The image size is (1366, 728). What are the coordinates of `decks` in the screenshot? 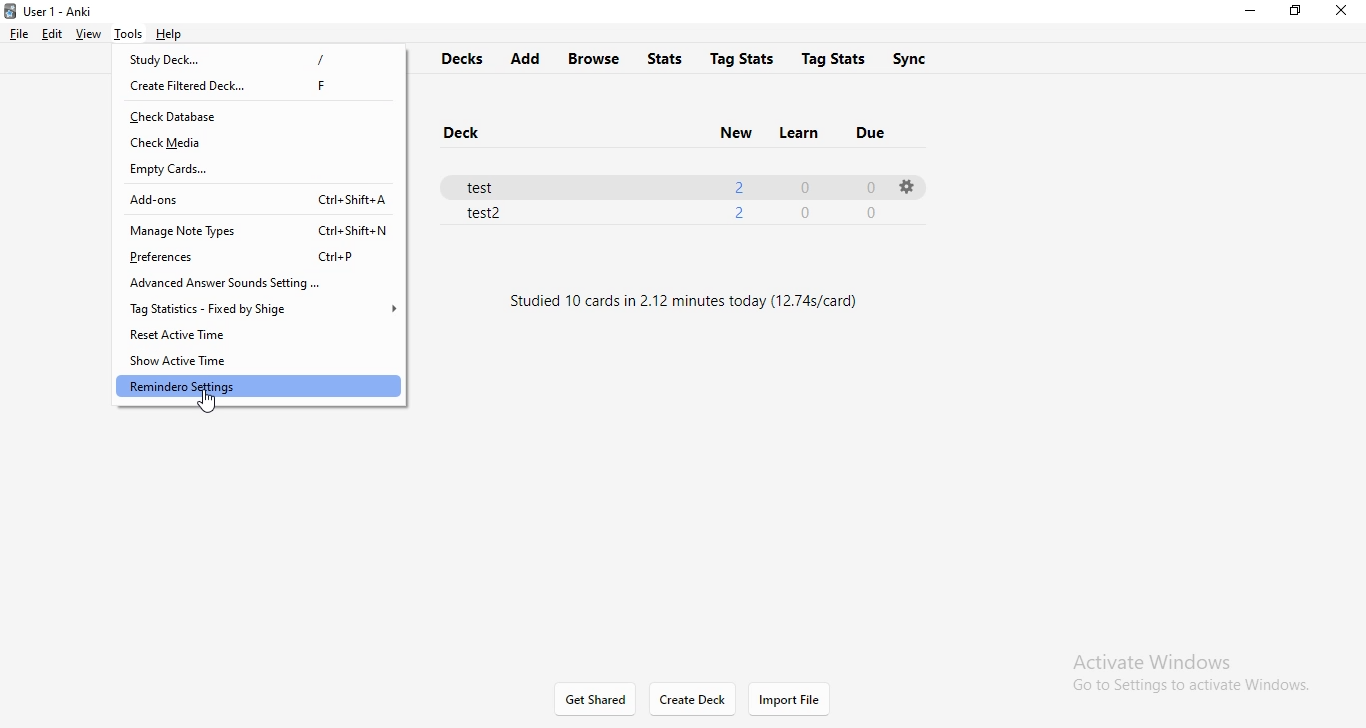 It's located at (457, 56).